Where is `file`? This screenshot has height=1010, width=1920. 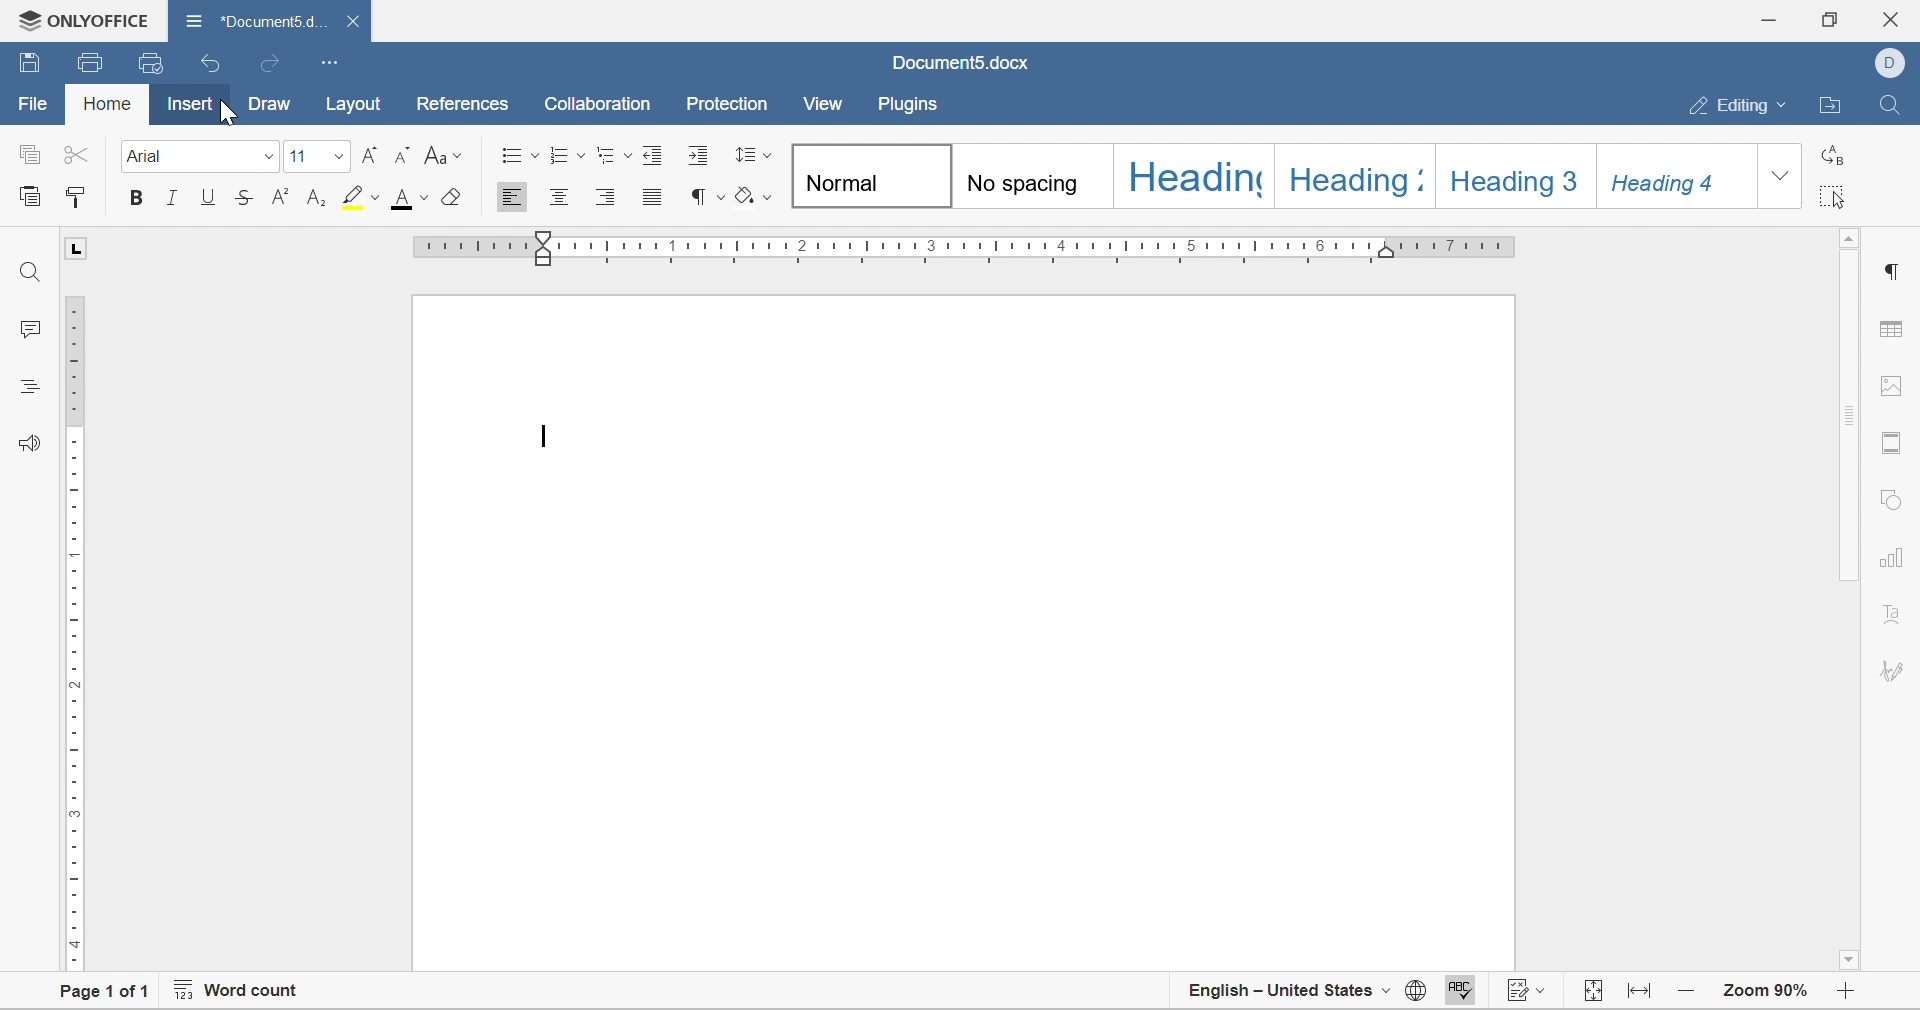 file is located at coordinates (33, 102).